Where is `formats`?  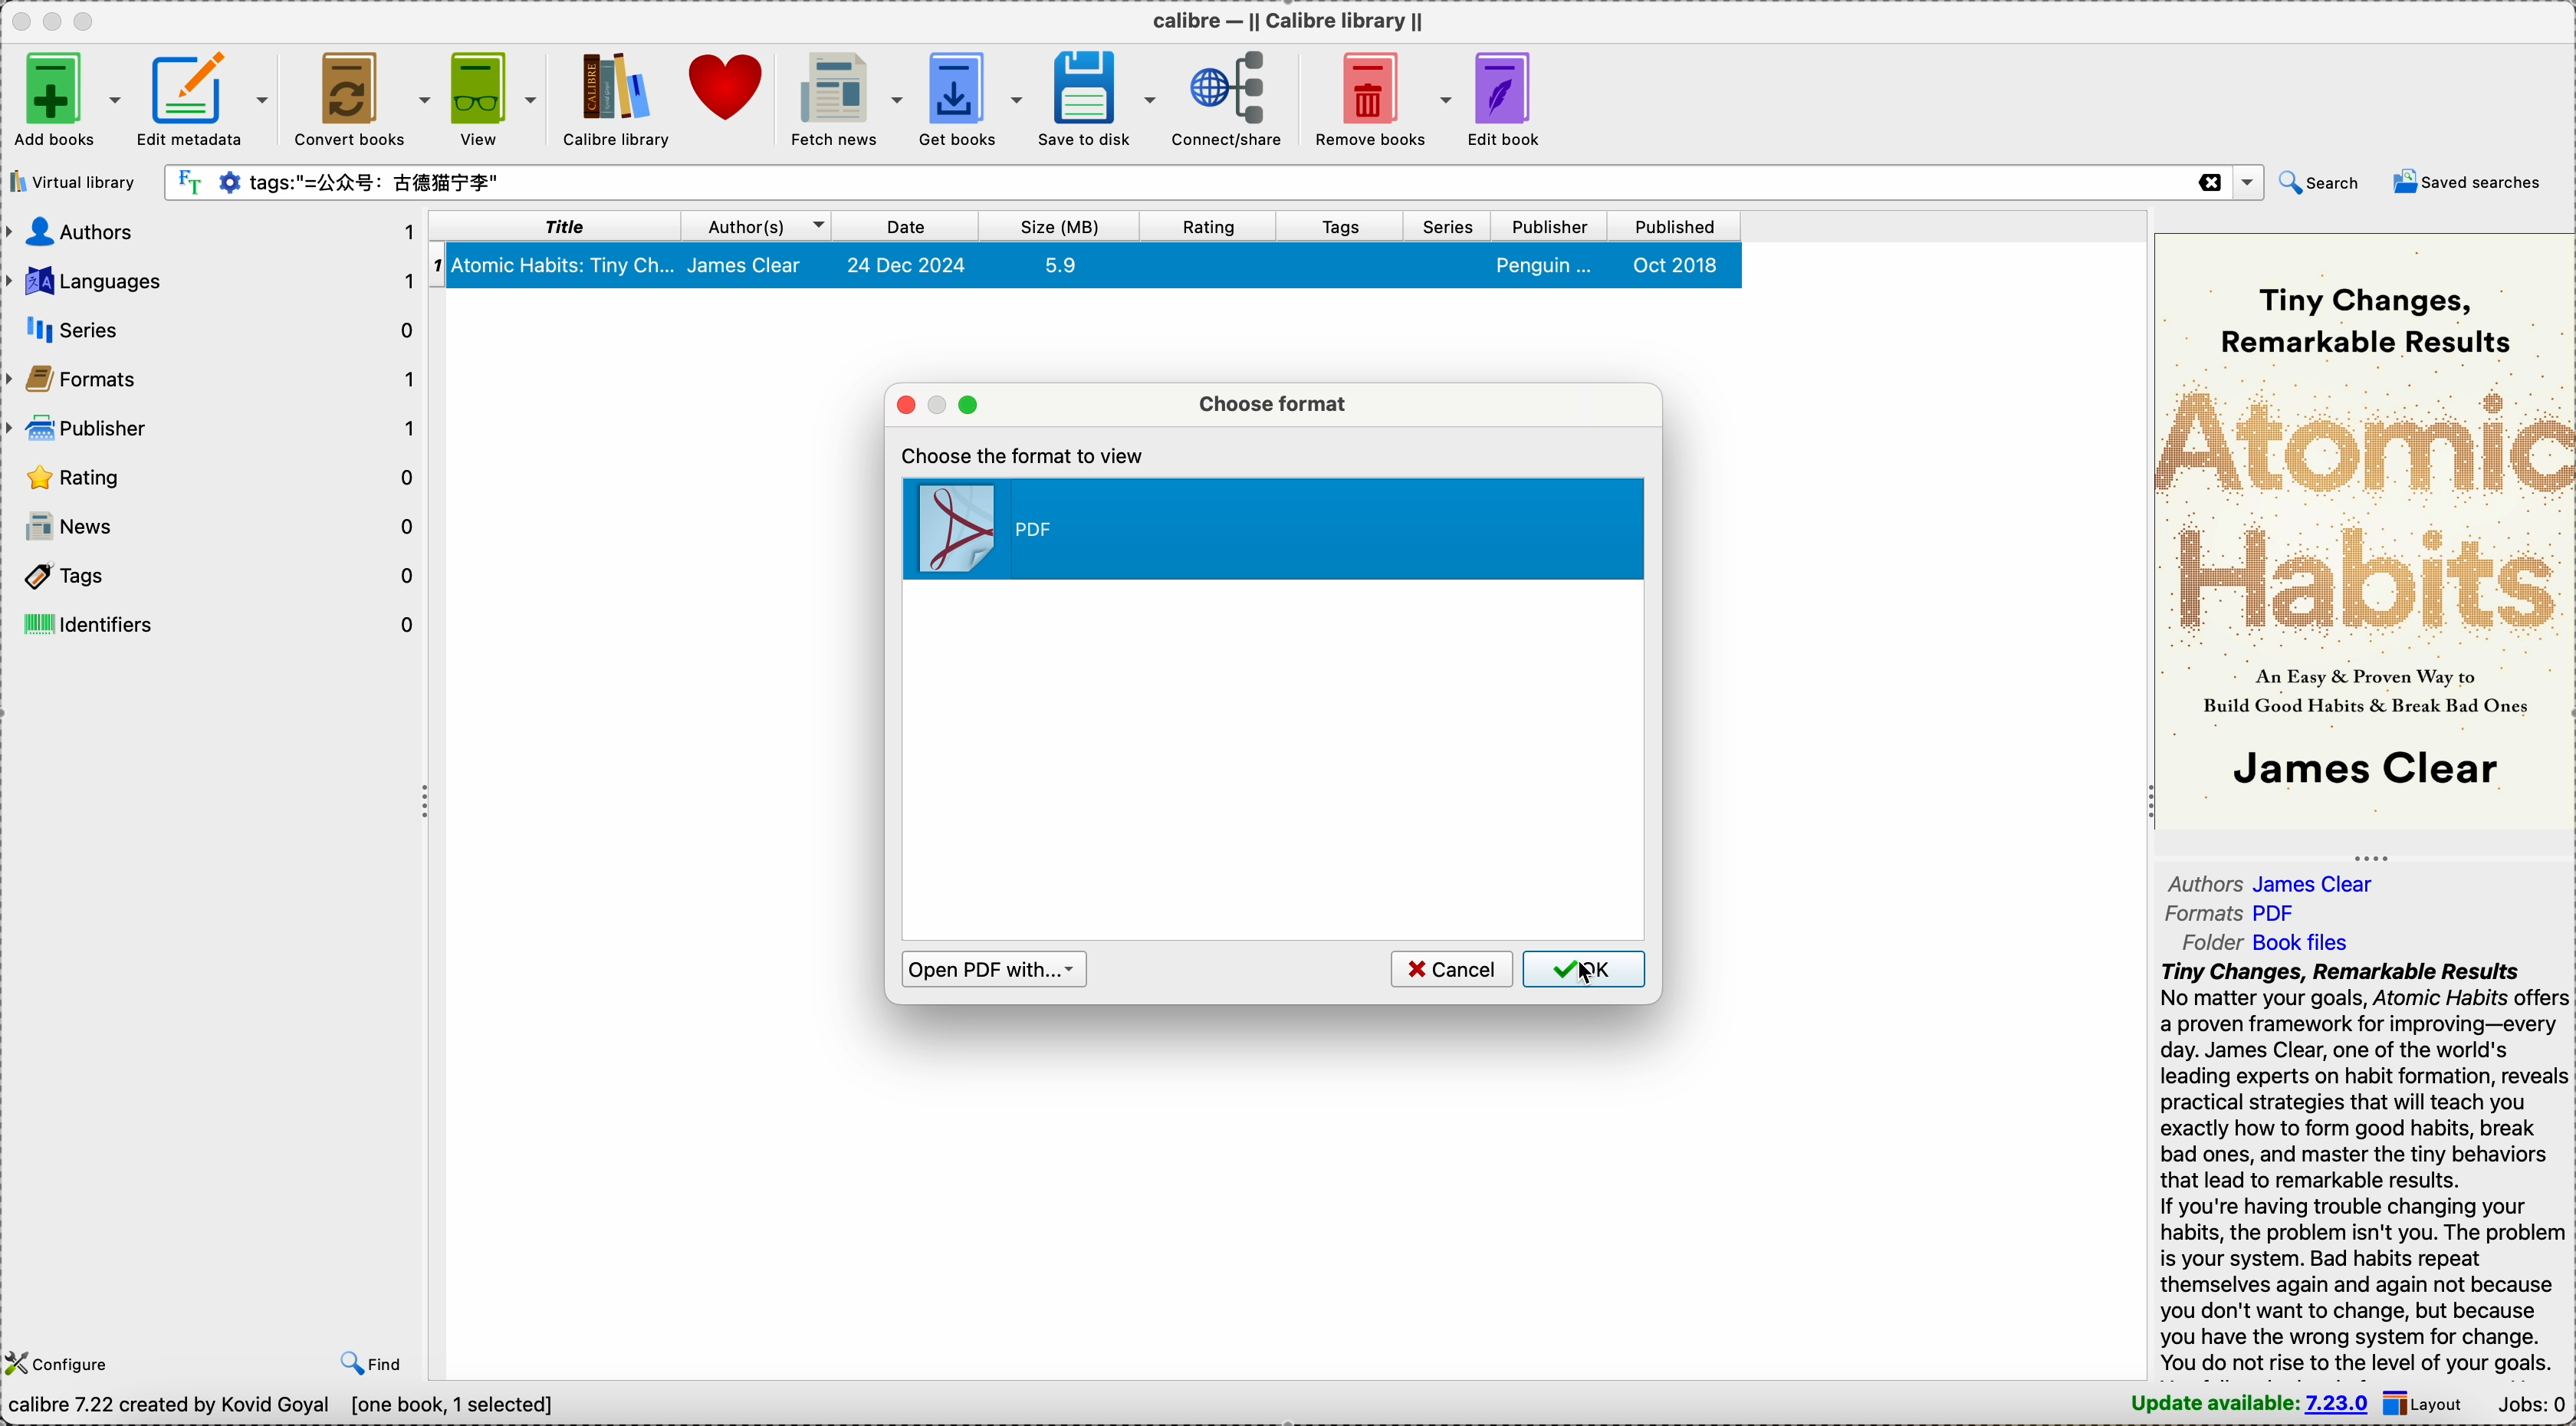 formats is located at coordinates (2232, 916).